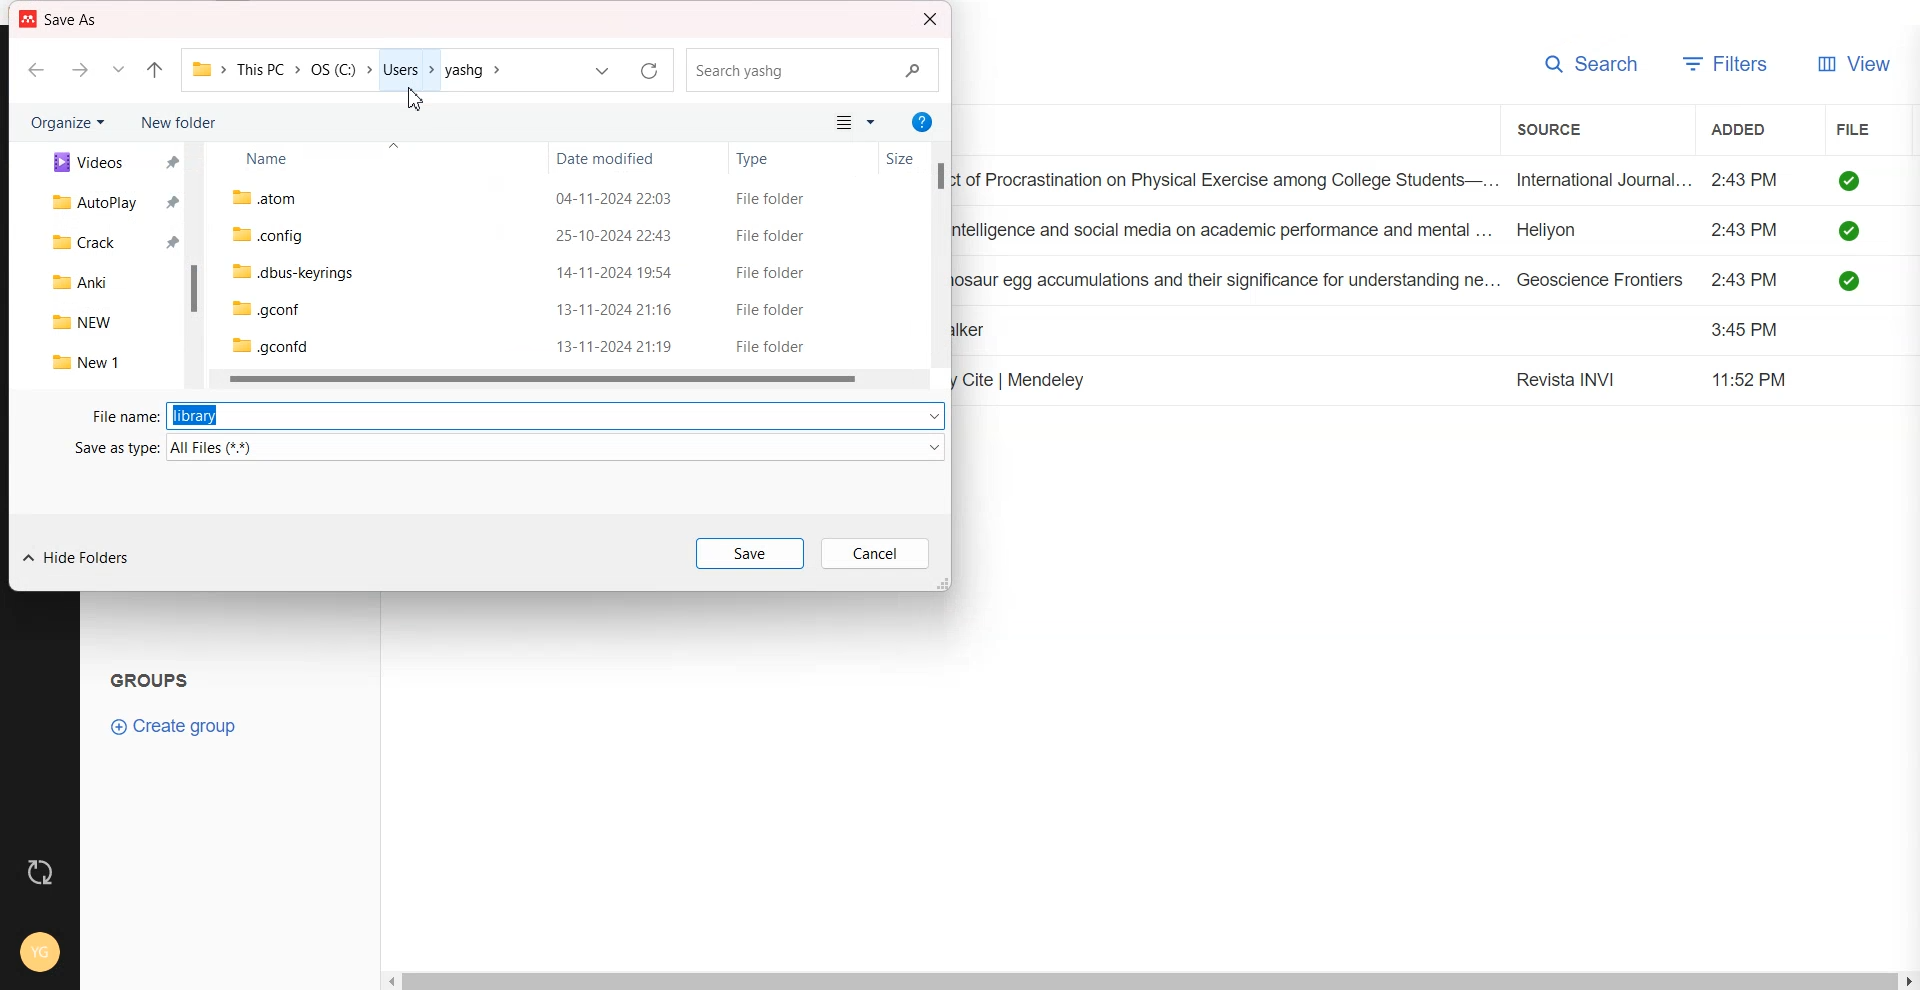 This screenshot has width=1920, height=990. What do you see at coordinates (173, 726) in the screenshot?
I see `Create group` at bounding box center [173, 726].